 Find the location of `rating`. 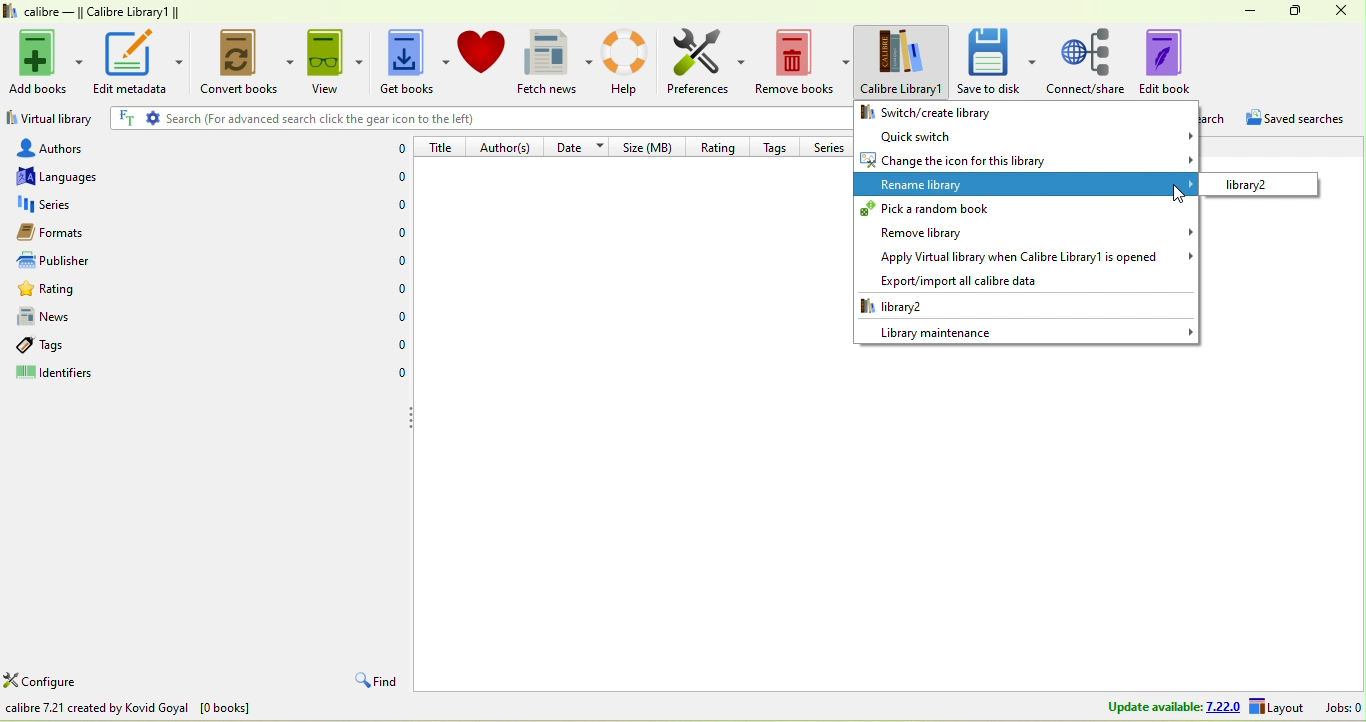

rating is located at coordinates (89, 292).